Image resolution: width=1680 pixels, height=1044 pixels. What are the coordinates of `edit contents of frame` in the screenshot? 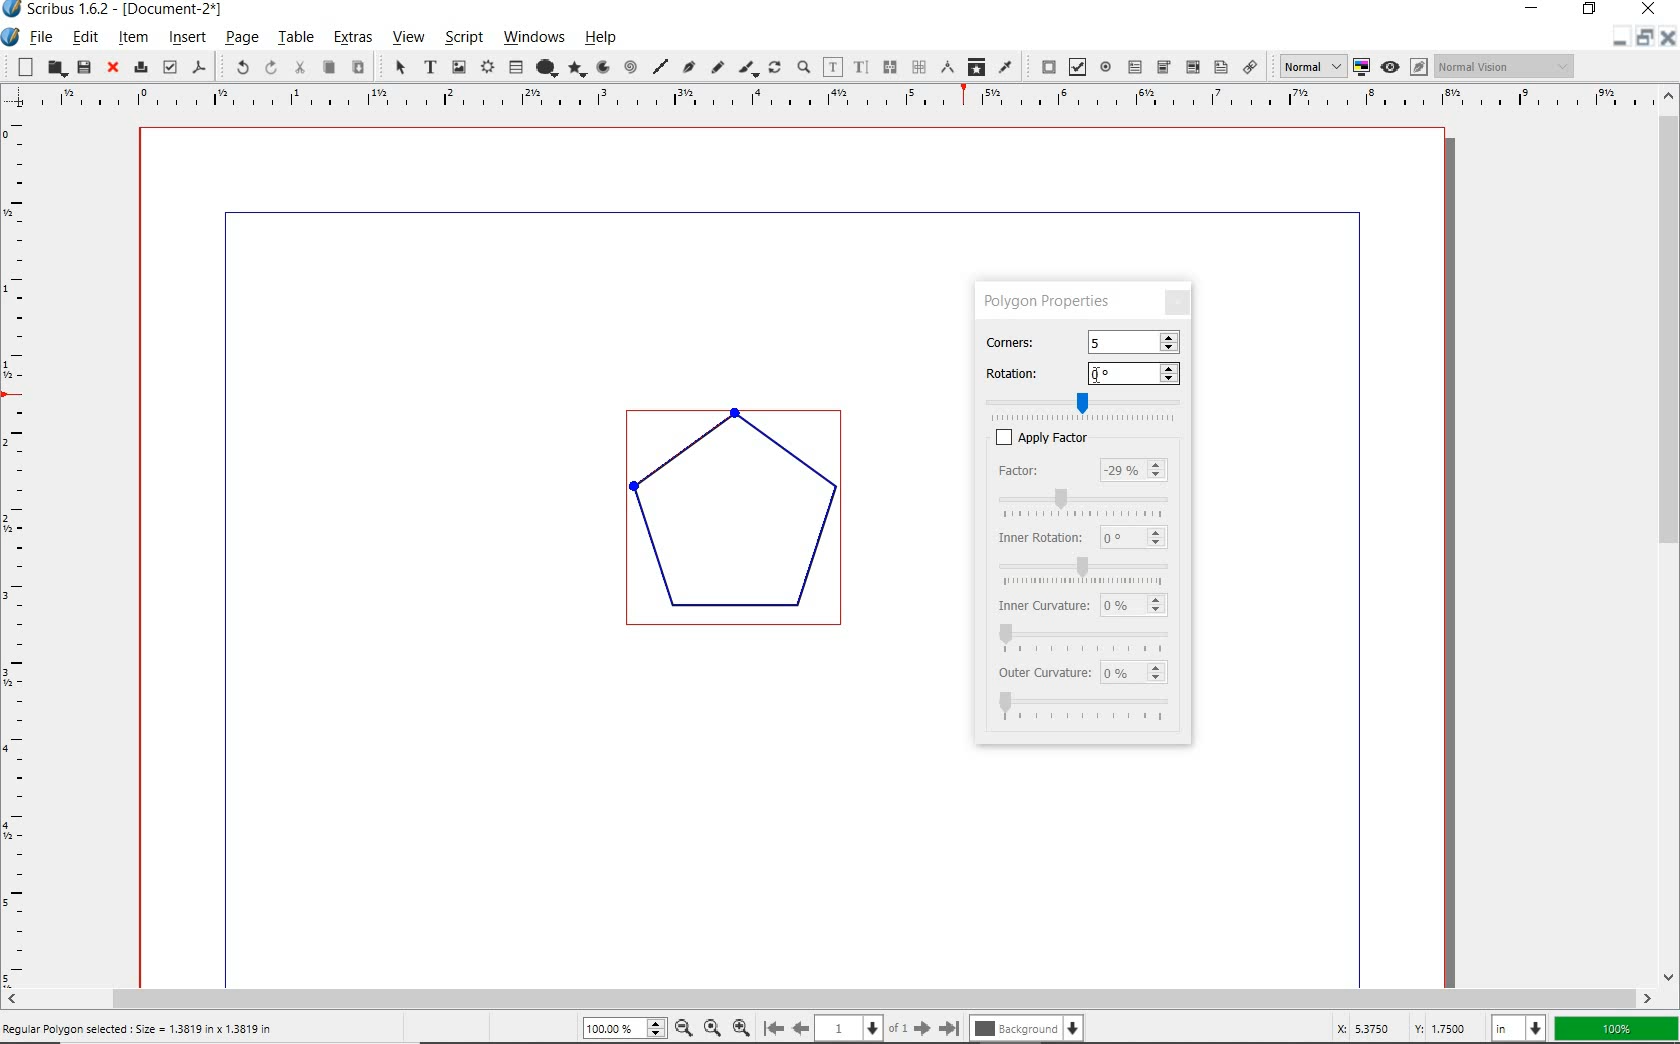 It's located at (833, 66).